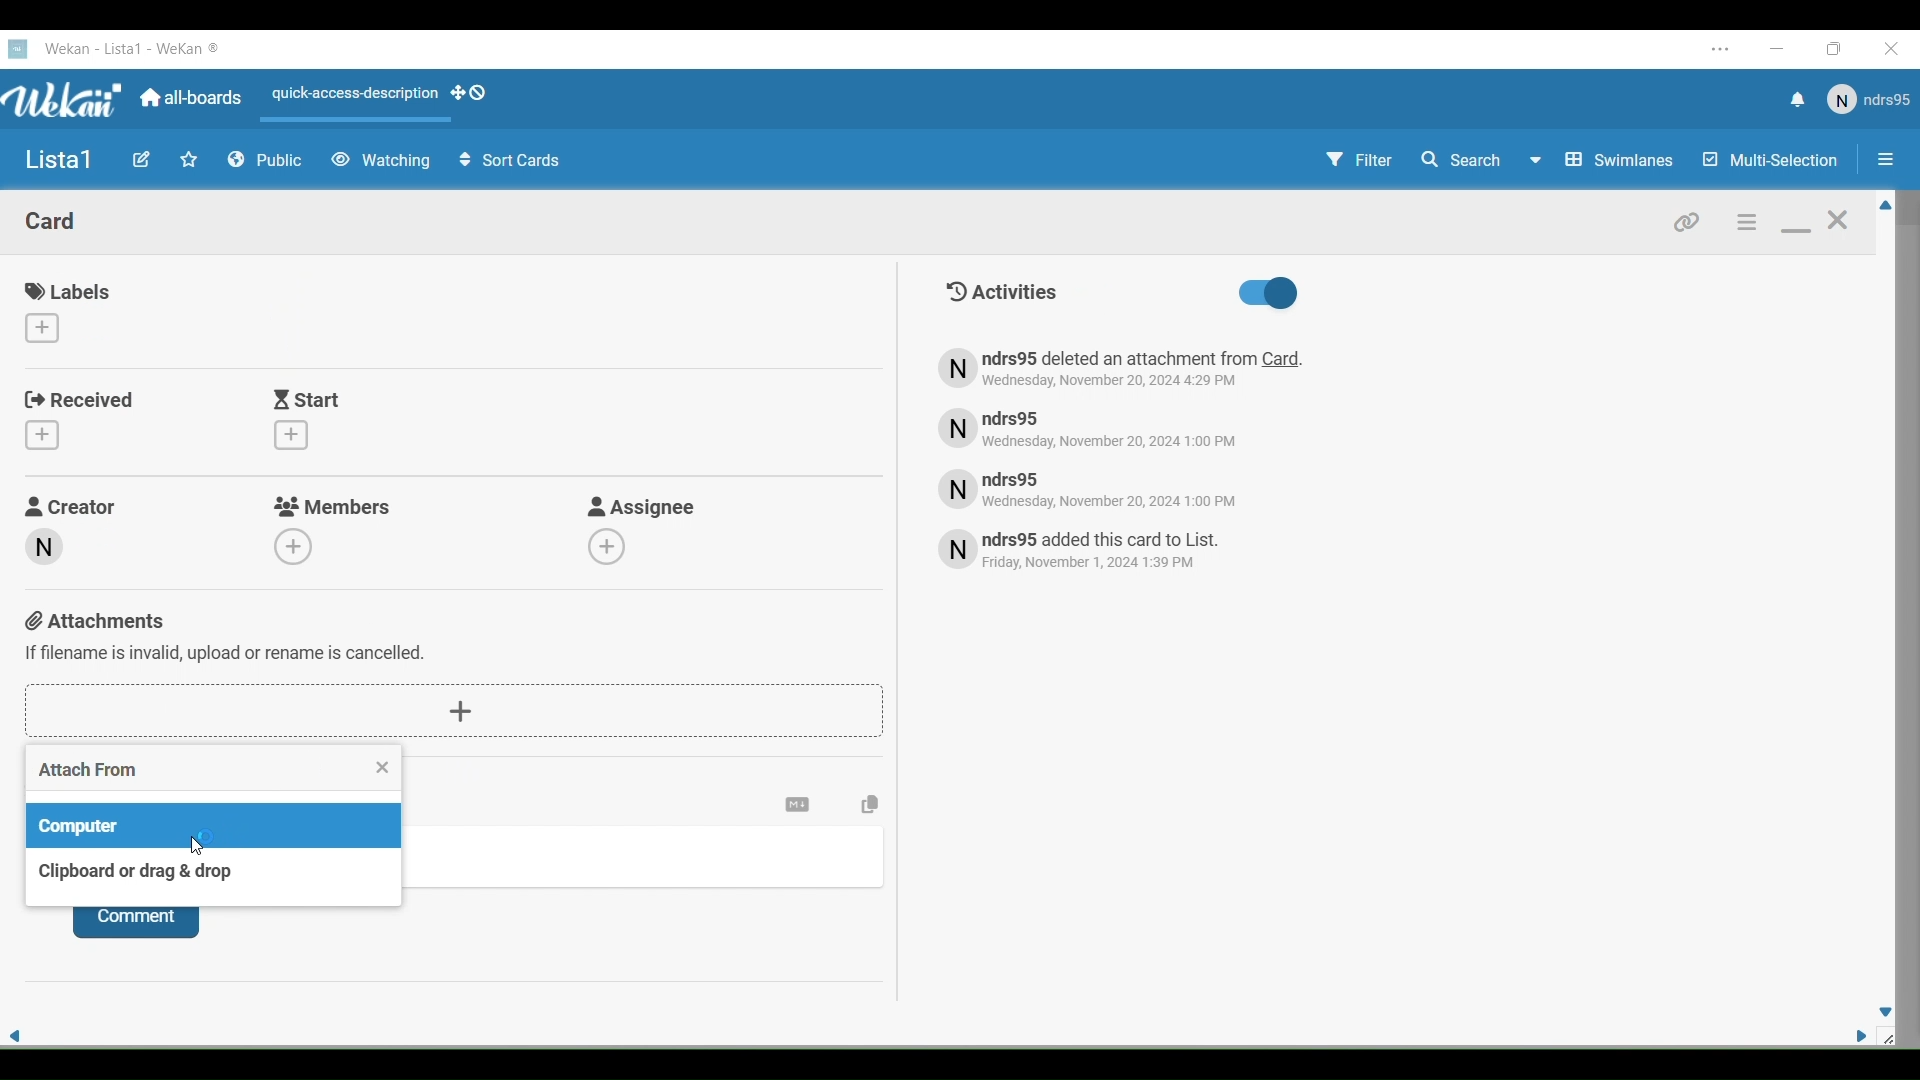 This screenshot has height=1080, width=1920. Describe the element at coordinates (510, 161) in the screenshot. I see `Sort Cells` at that location.